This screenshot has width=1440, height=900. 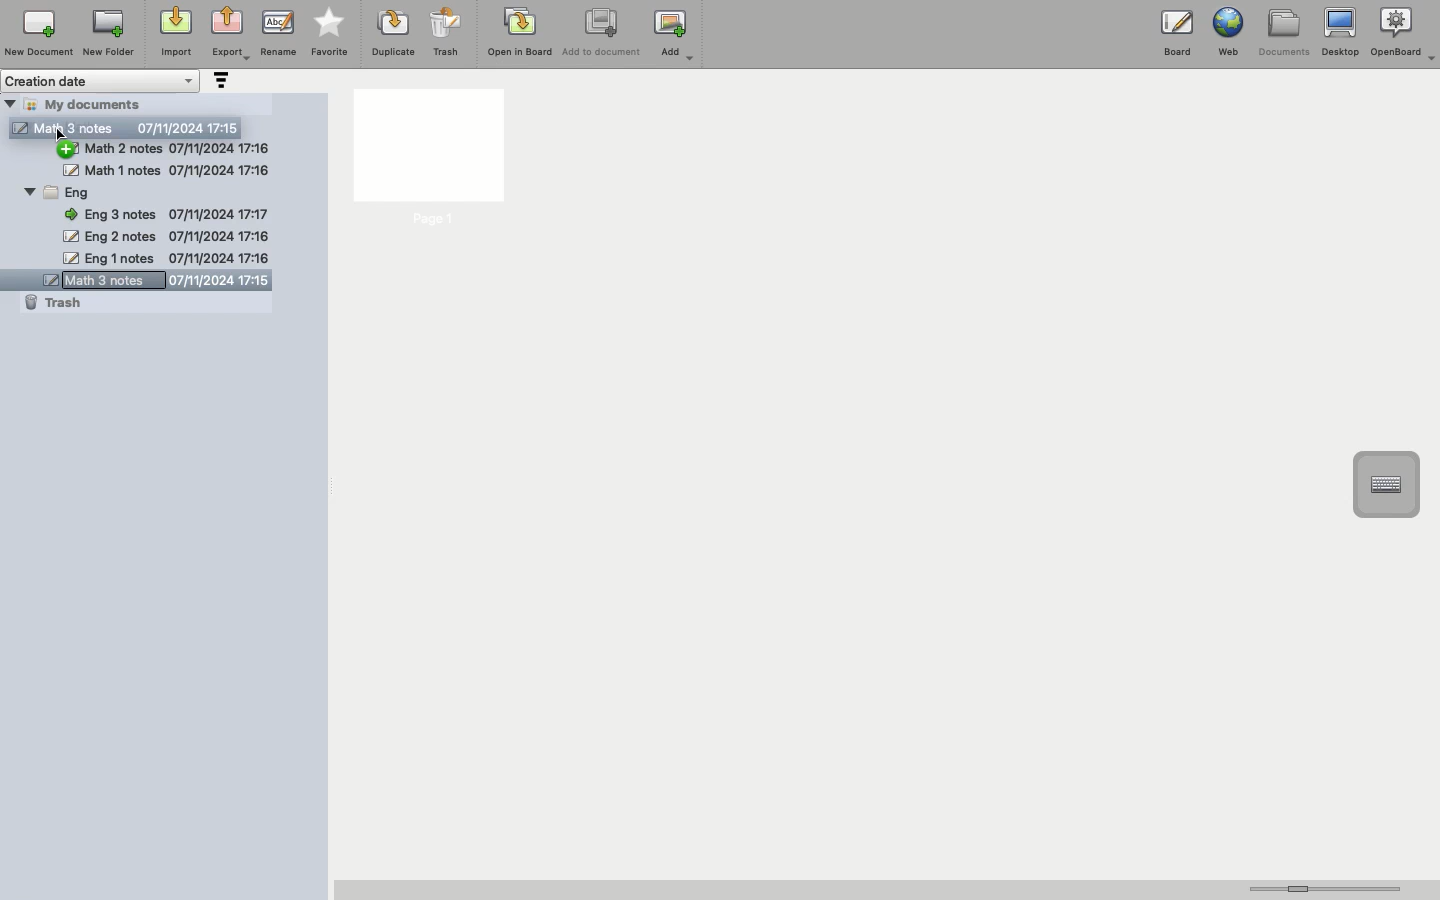 I want to click on Trash, so click(x=446, y=32).